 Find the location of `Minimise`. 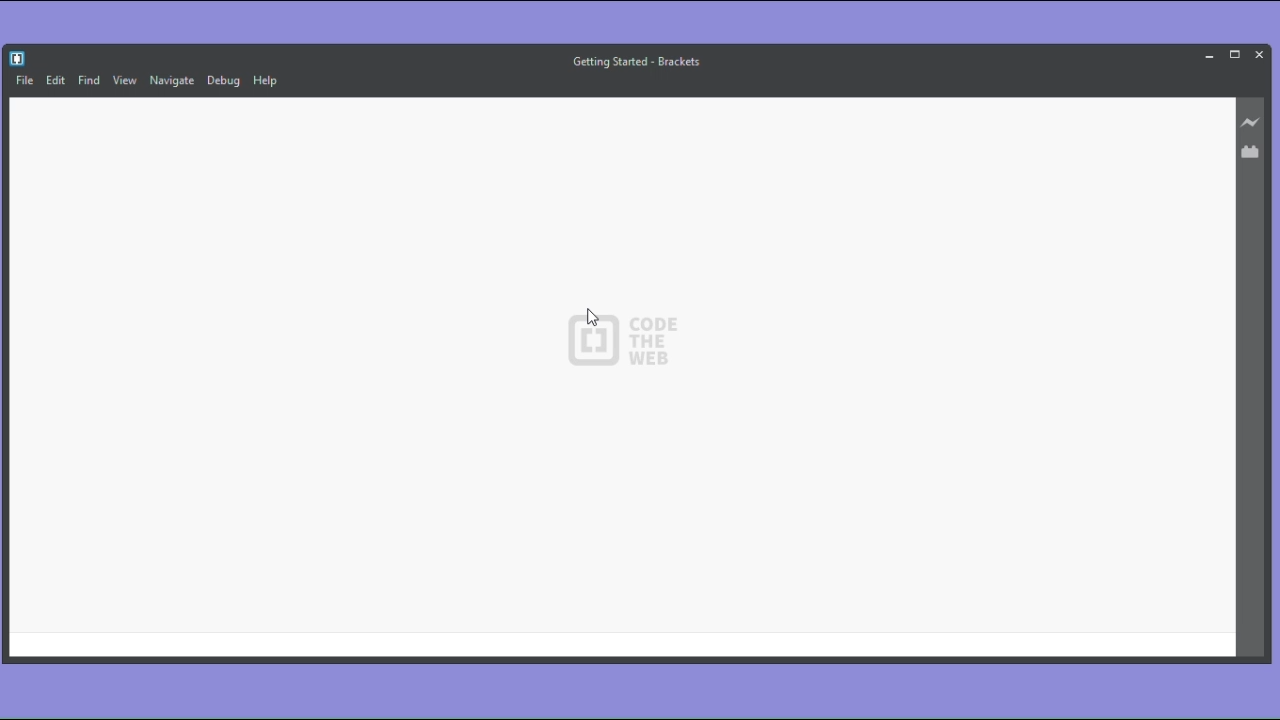

Minimise is located at coordinates (1212, 54).